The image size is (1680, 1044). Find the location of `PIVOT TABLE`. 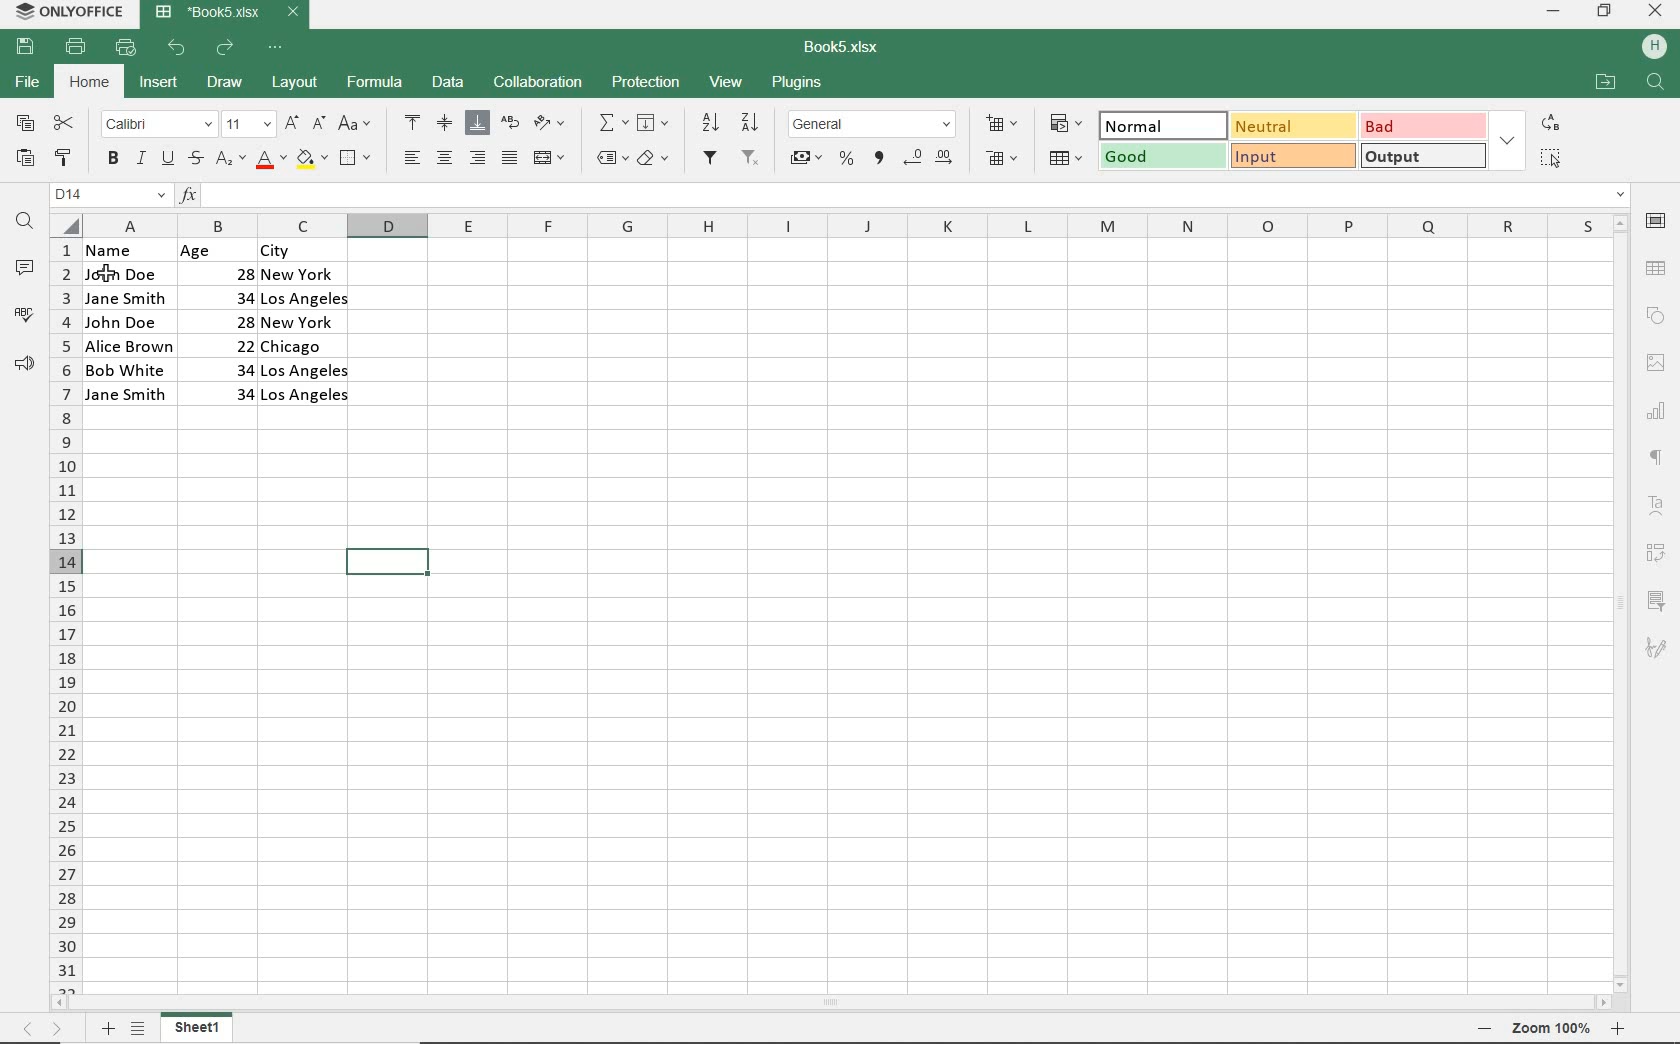

PIVOT TABLE is located at coordinates (1658, 553).